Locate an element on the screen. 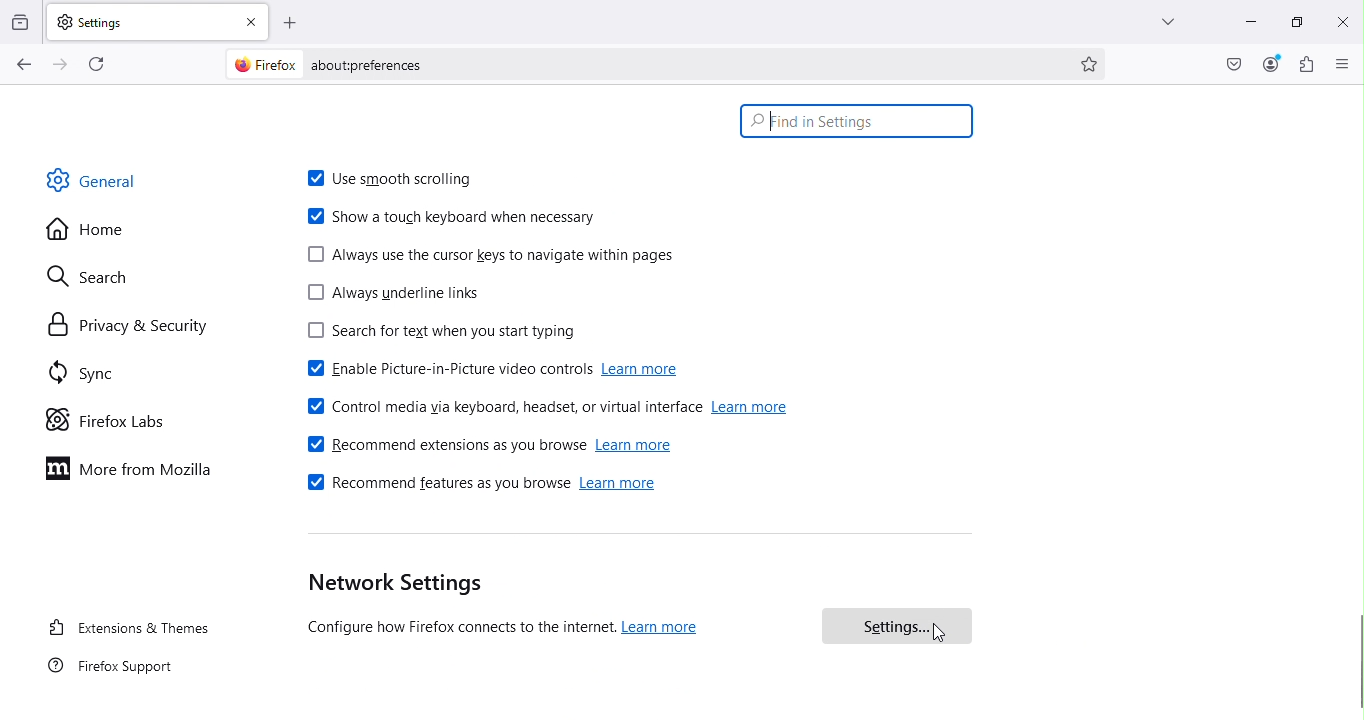 The width and height of the screenshot is (1364, 720). Always use the cursor keys to navigate within pages is located at coordinates (491, 256).